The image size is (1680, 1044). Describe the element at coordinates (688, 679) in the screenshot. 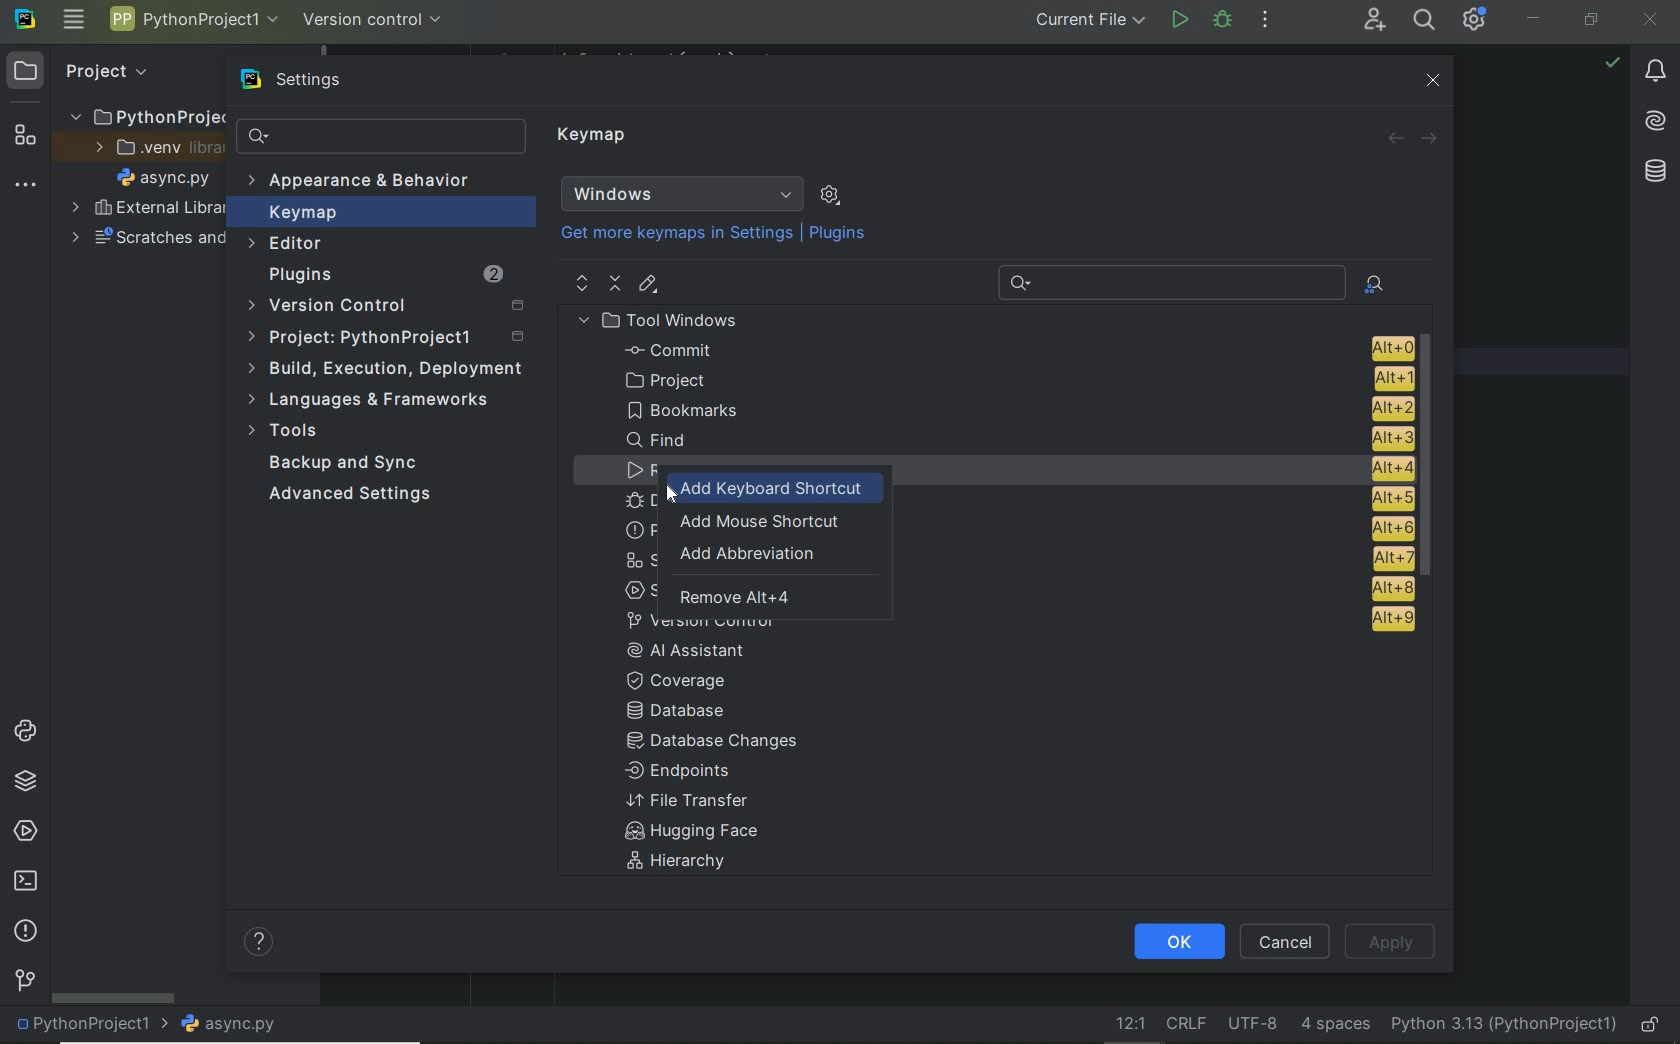

I see `coverage` at that location.